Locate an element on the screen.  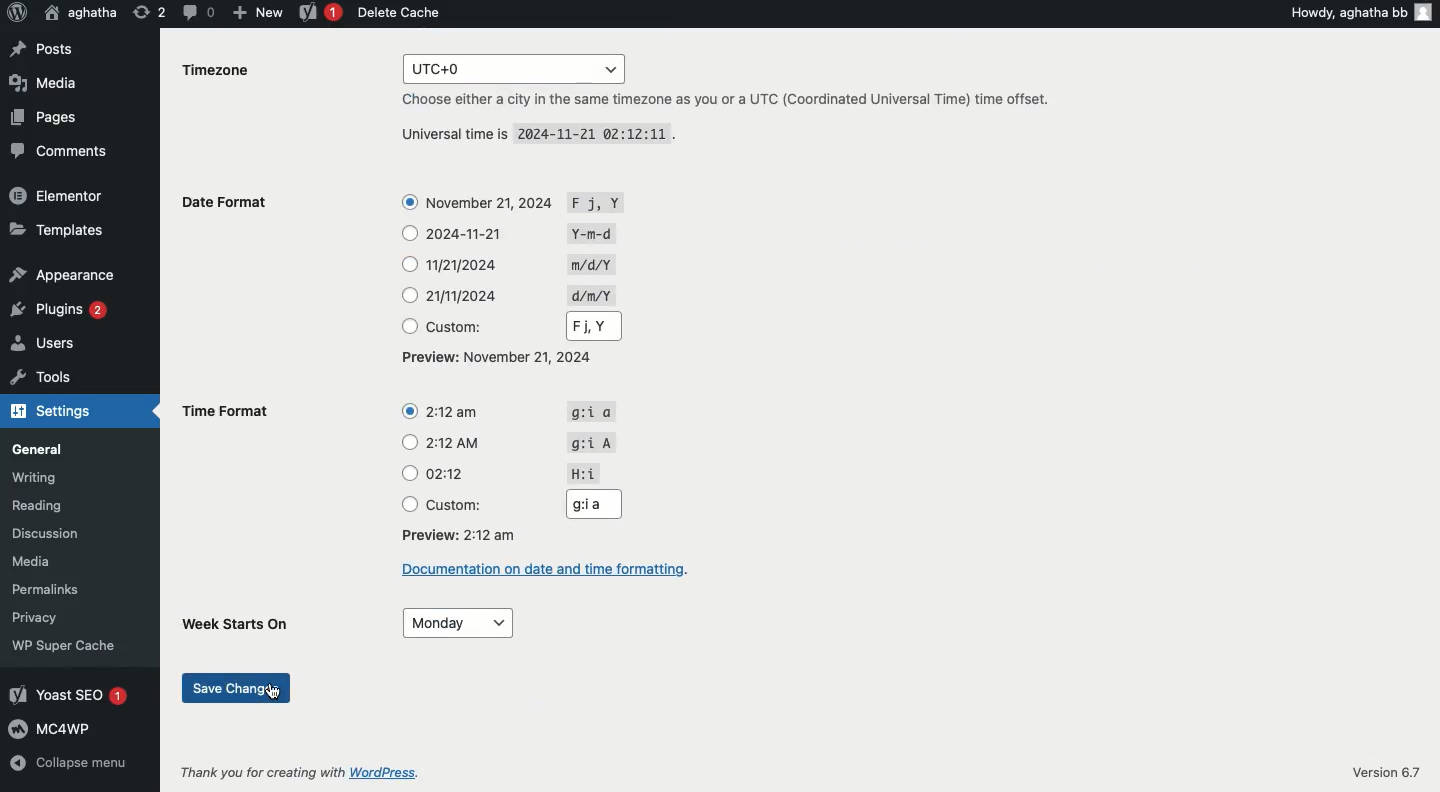
Symbols is located at coordinates (598, 265).